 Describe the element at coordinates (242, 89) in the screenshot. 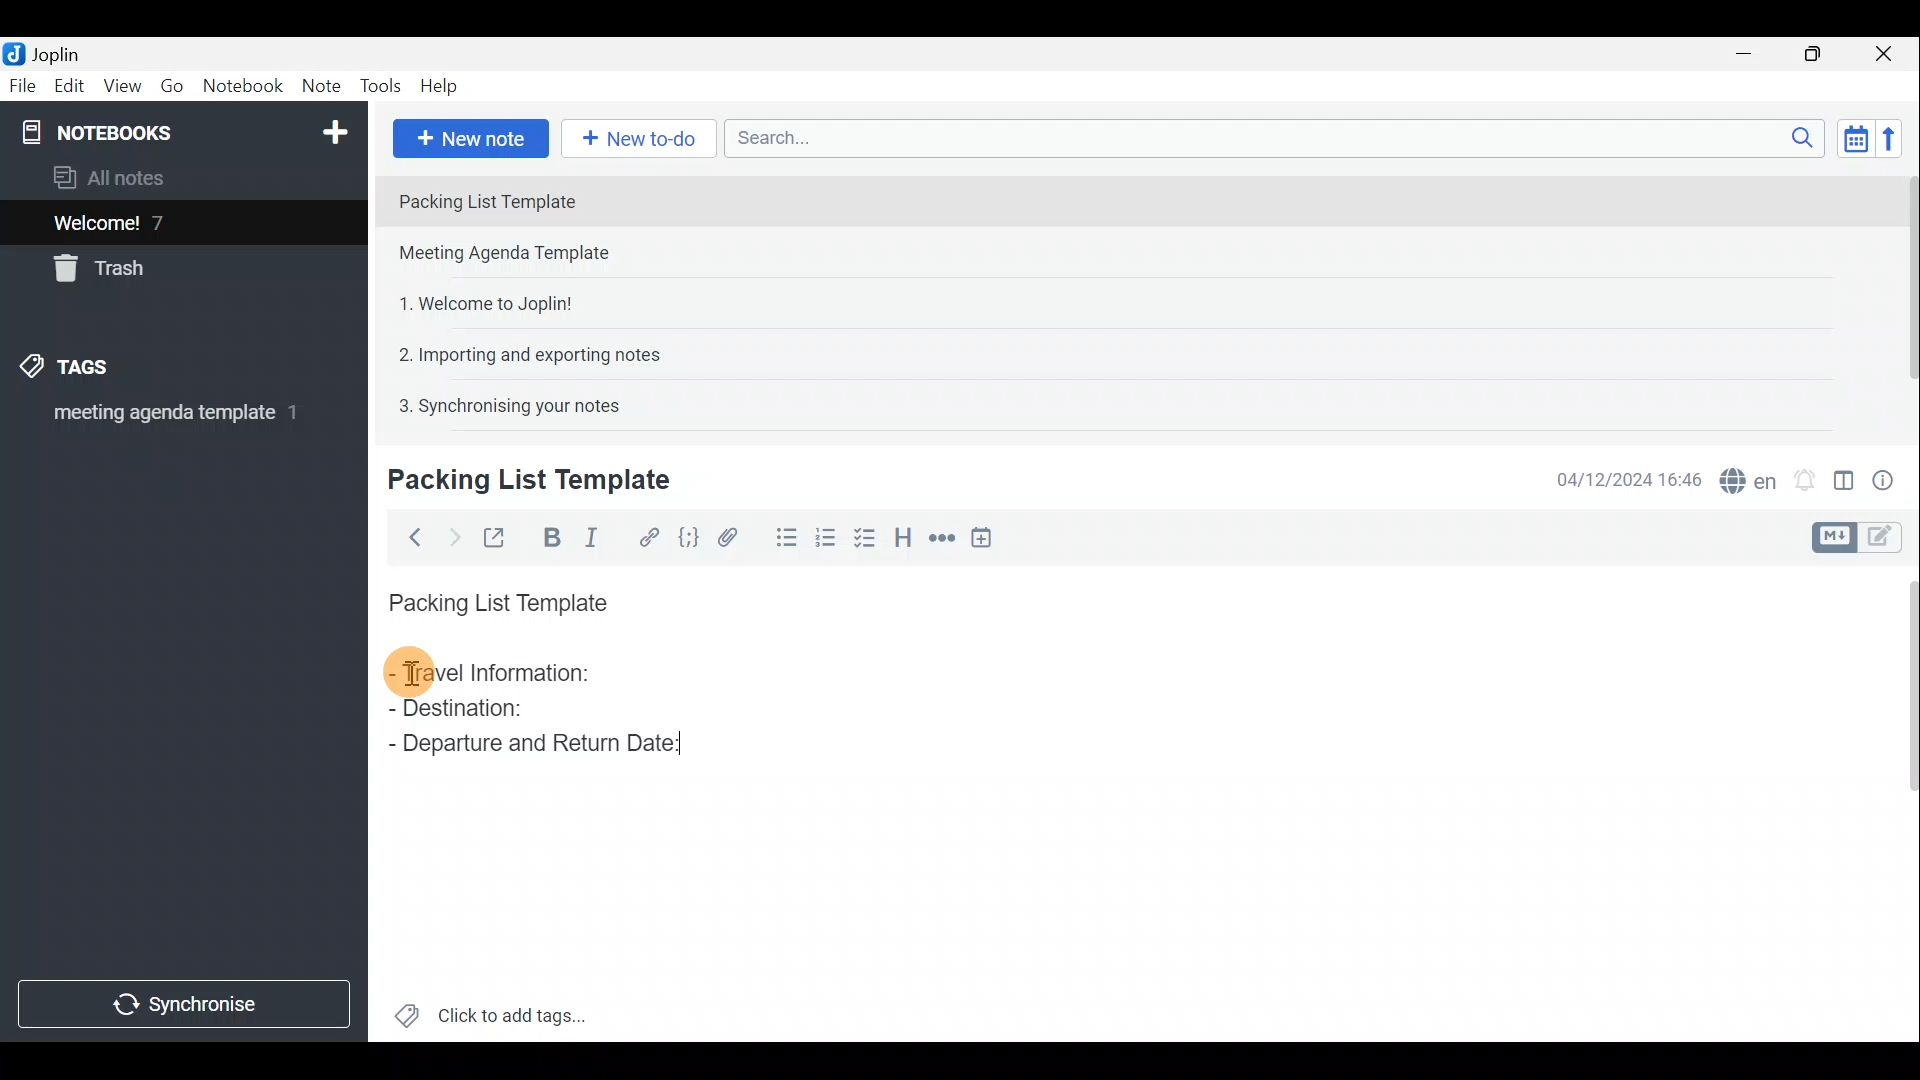

I see `Notebook` at that location.